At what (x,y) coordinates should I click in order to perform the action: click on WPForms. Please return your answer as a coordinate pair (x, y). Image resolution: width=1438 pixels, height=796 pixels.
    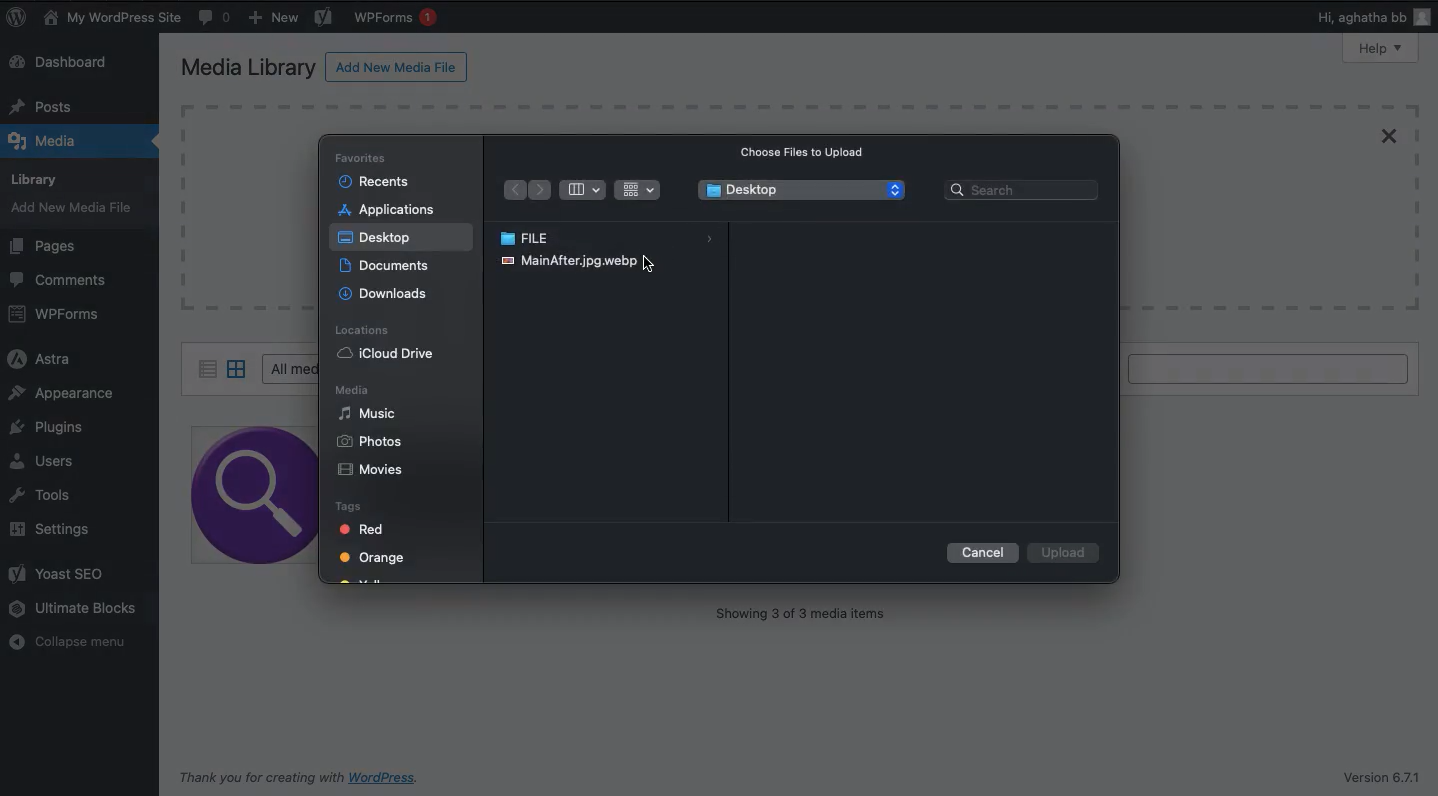
    Looking at the image, I should click on (55, 315).